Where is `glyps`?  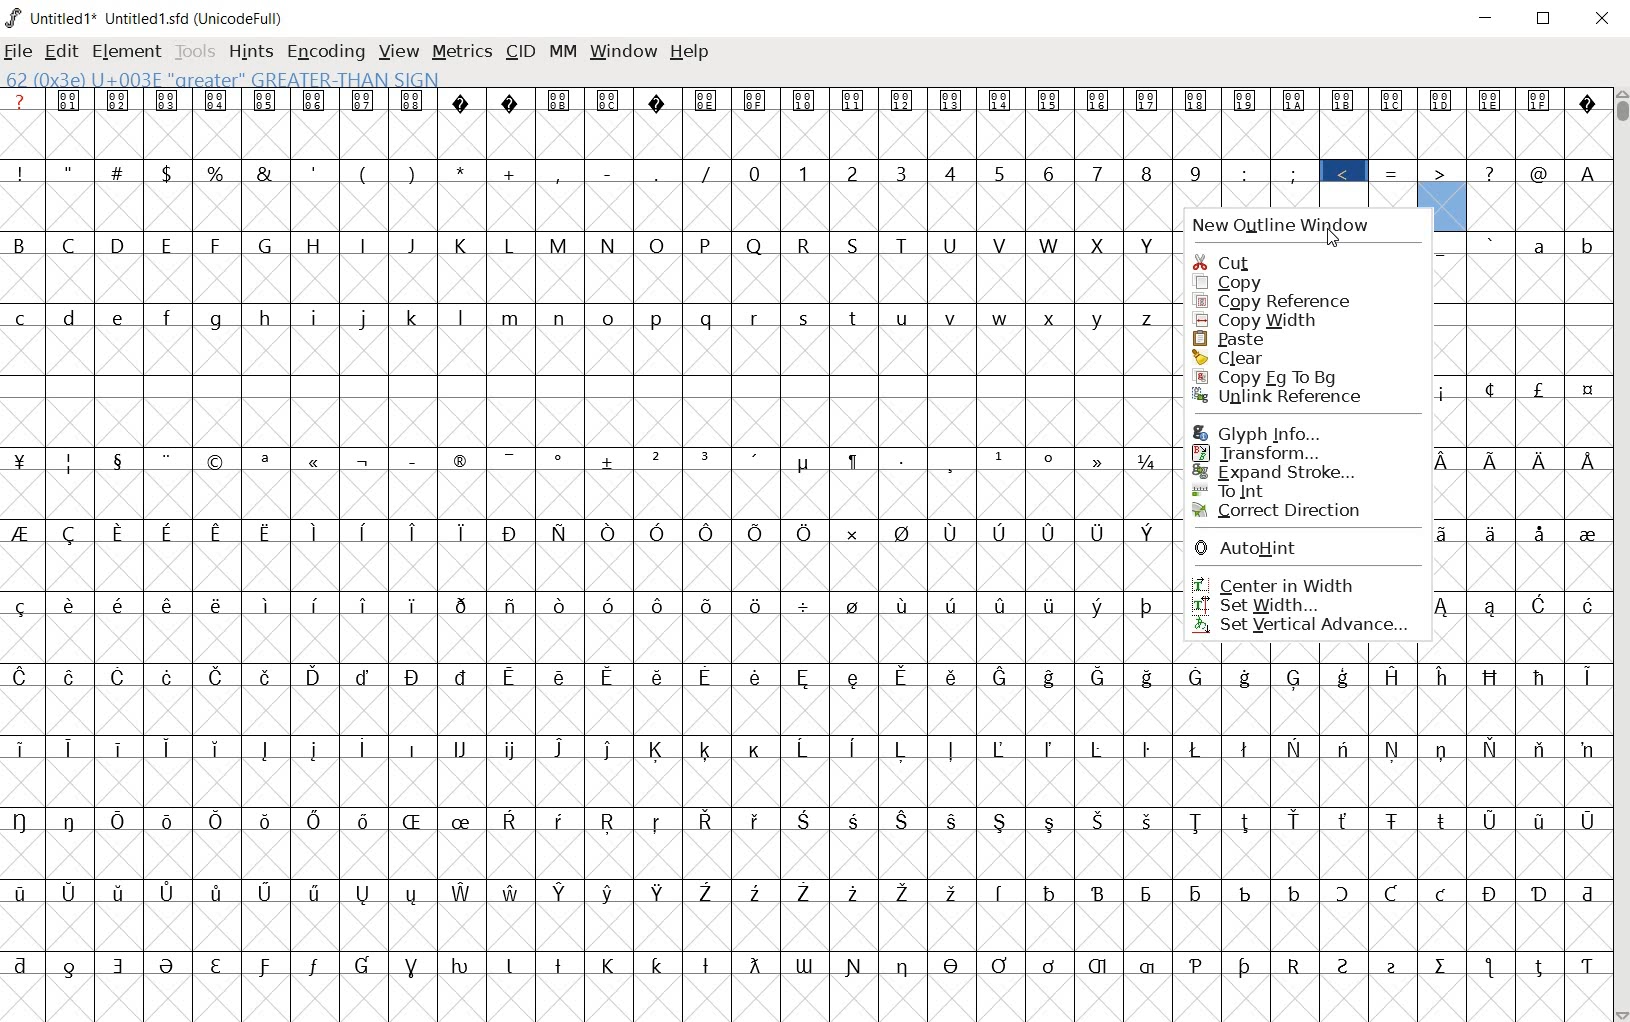
glyps is located at coordinates (1523, 441).